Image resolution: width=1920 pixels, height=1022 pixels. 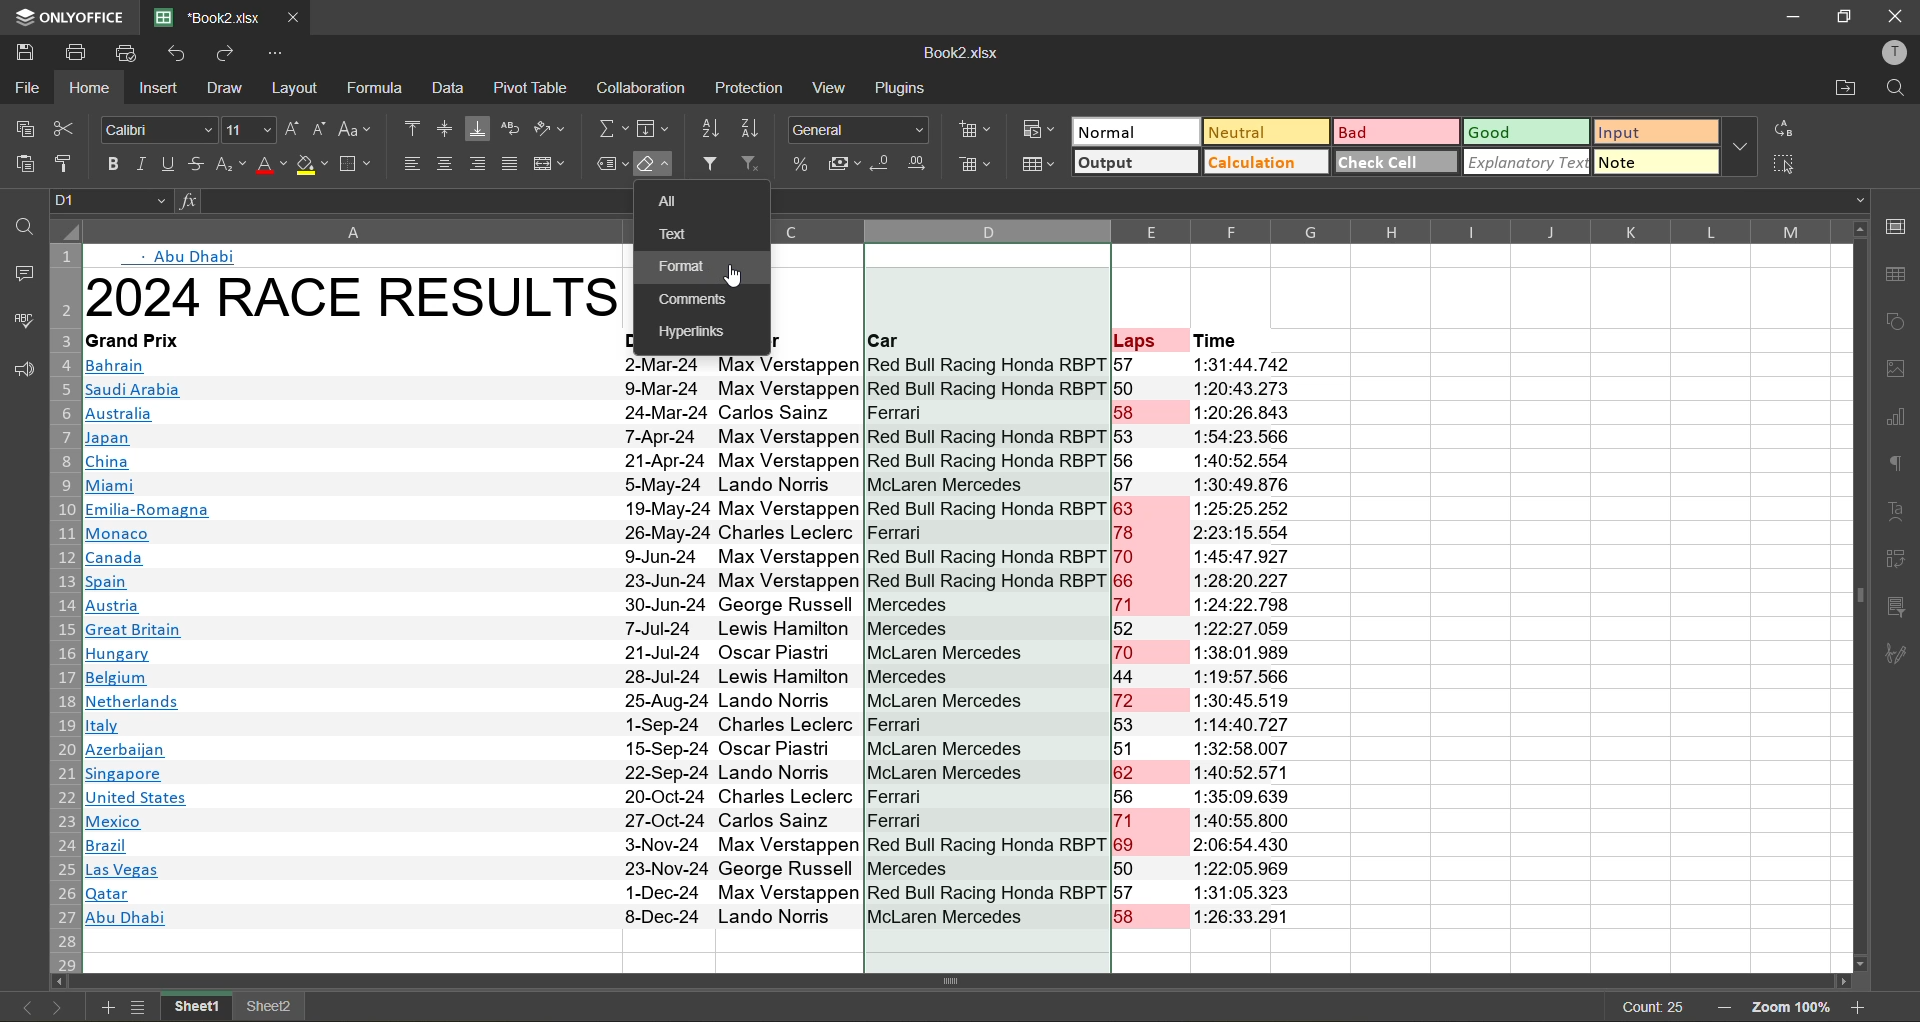 I want to click on orientation, so click(x=550, y=130).